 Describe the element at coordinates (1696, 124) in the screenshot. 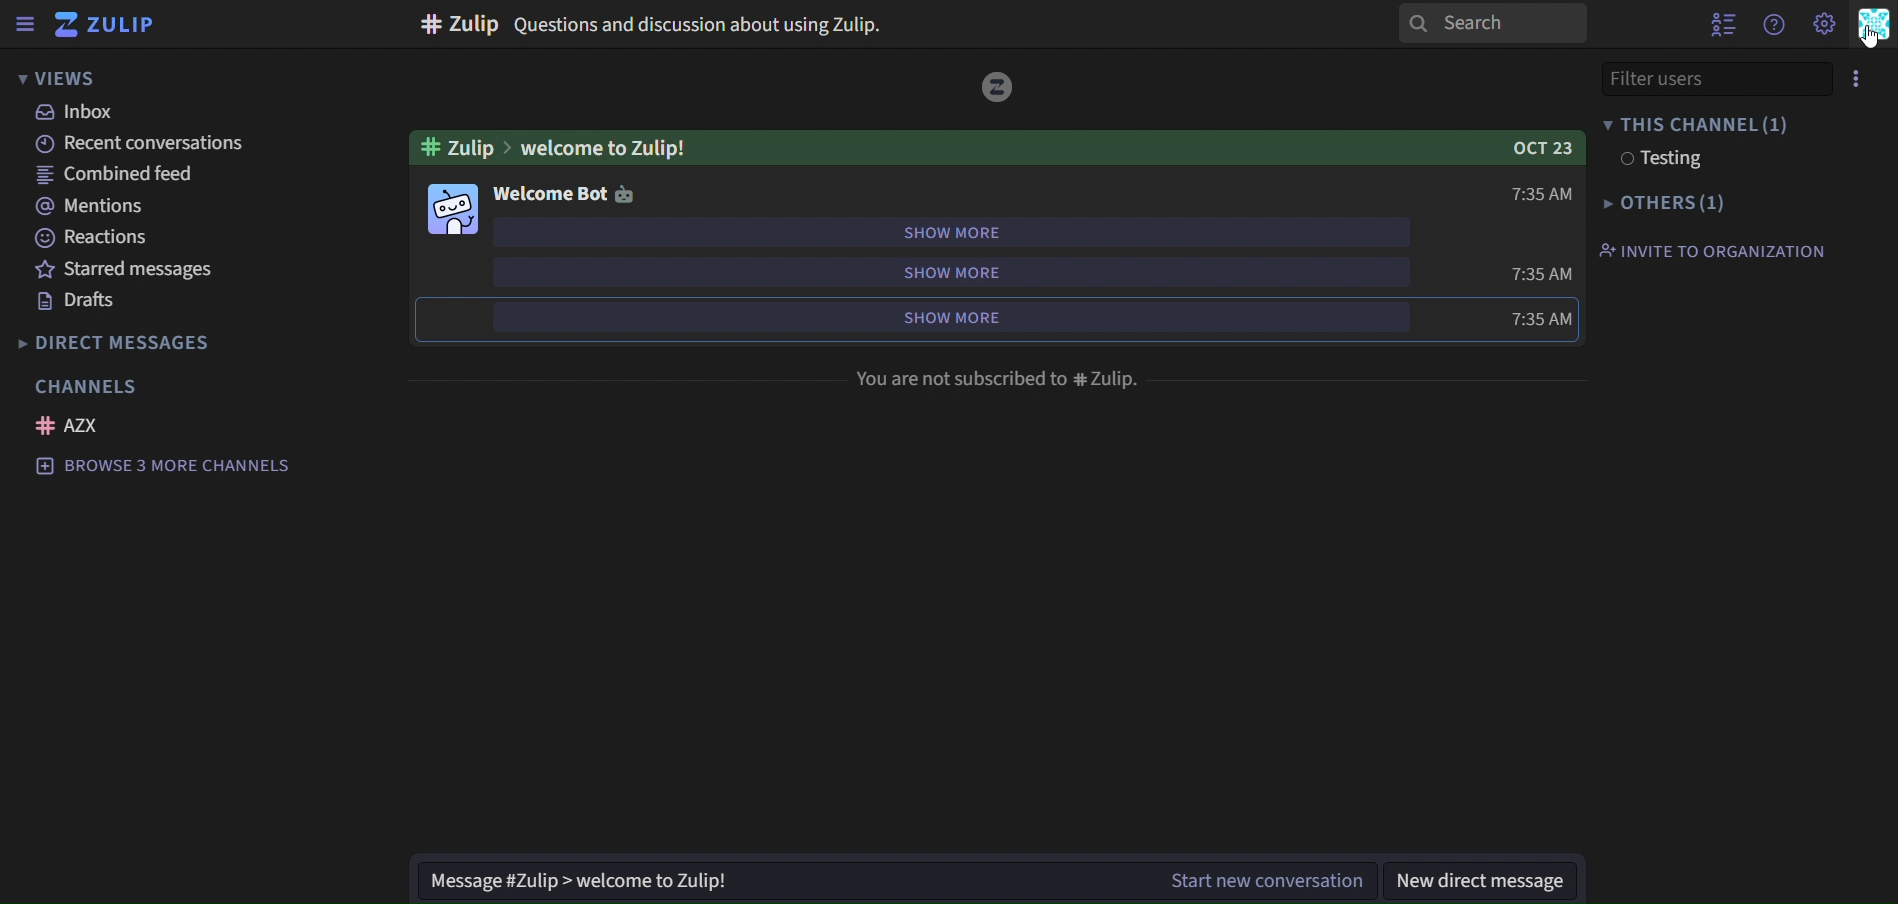

I see `this channel` at that location.